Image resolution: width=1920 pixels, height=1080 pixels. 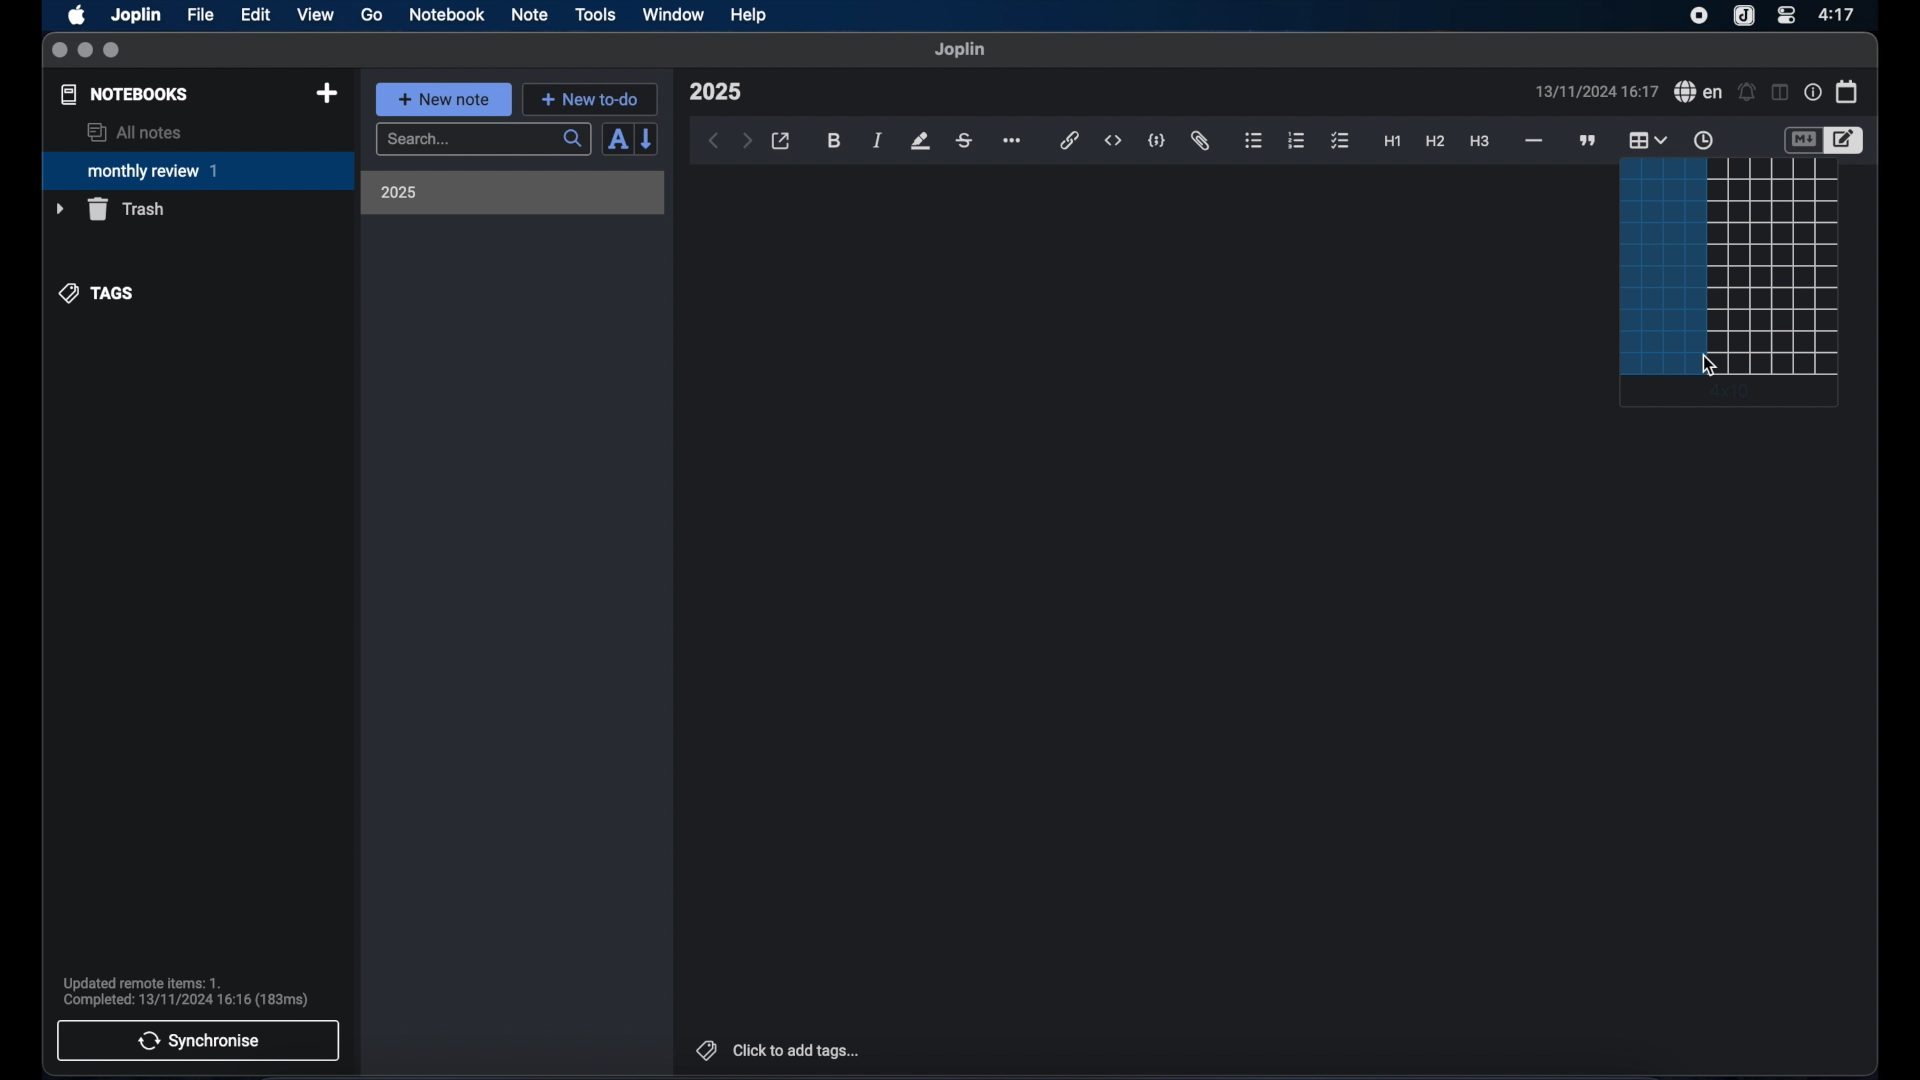 I want to click on search bar, so click(x=483, y=141).